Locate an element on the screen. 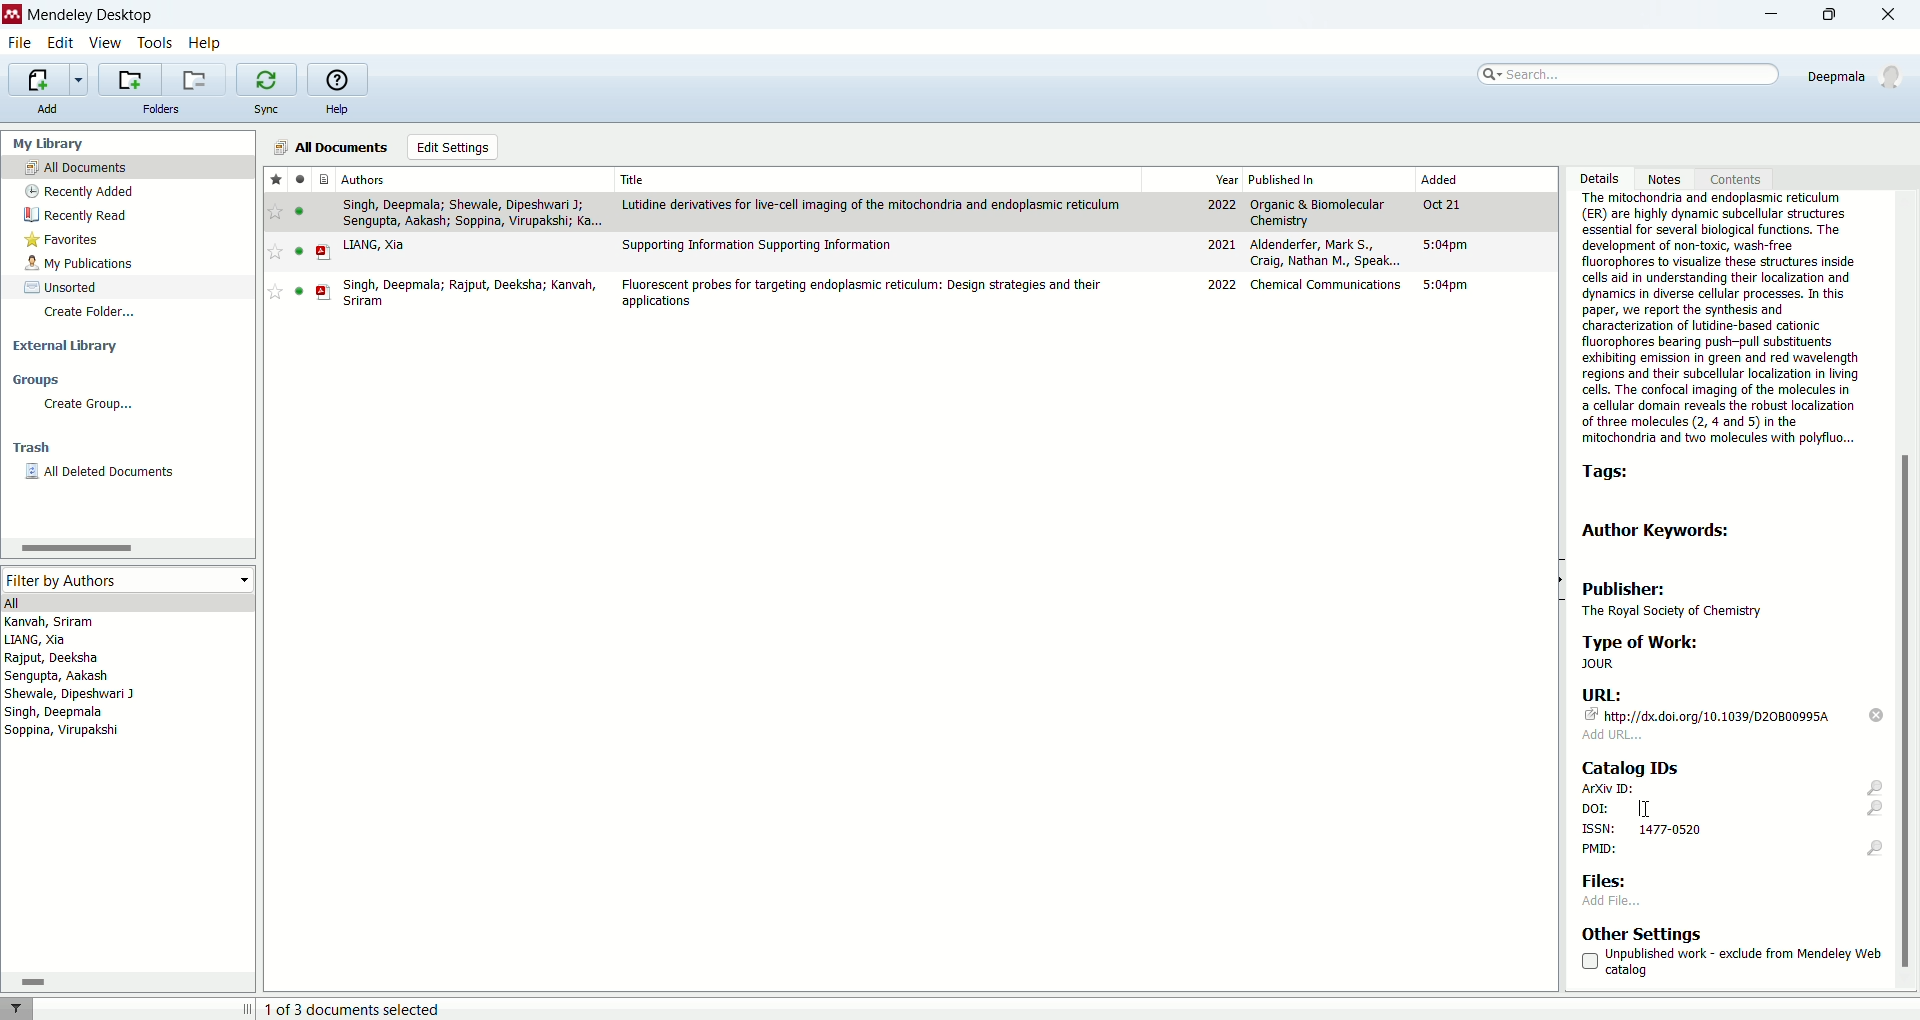 This screenshot has height=1020, width=1920. sorted is located at coordinates (62, 287).